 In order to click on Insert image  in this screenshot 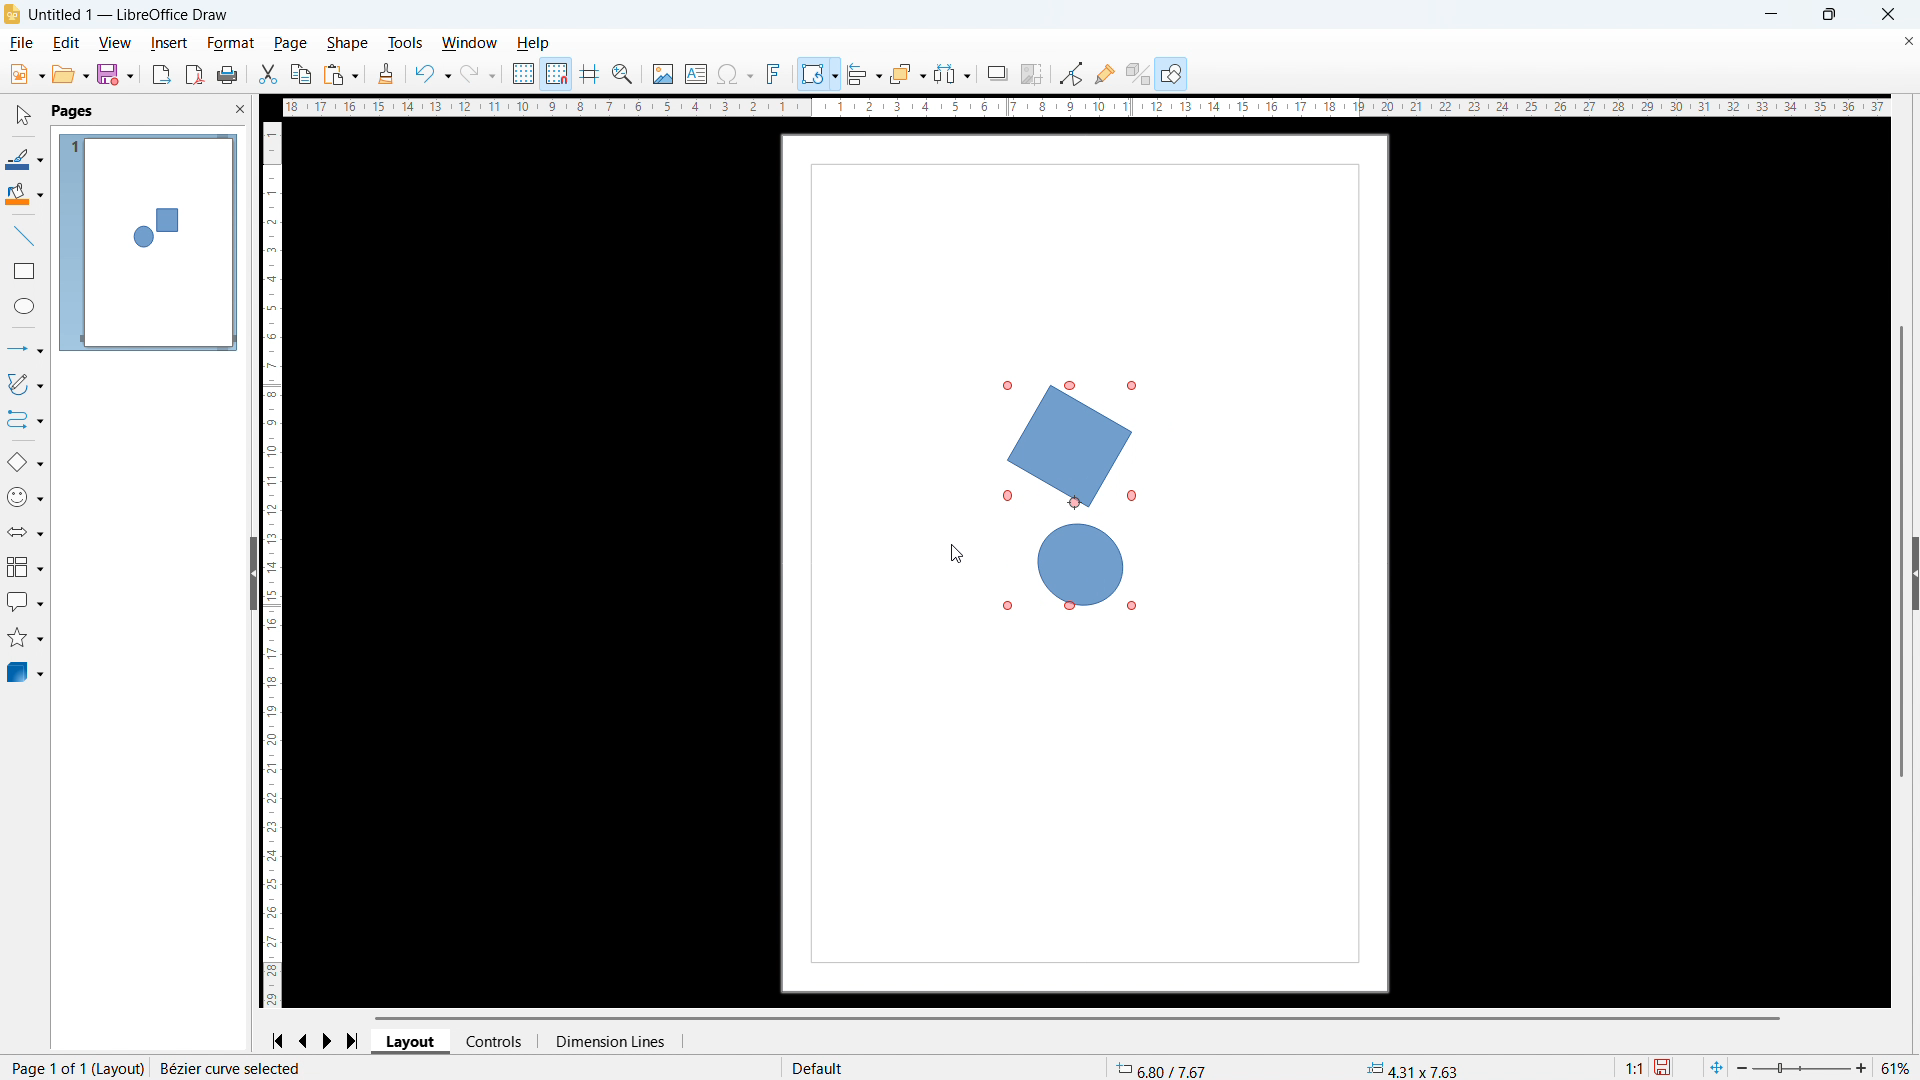, I will do `click(665, 73)`.